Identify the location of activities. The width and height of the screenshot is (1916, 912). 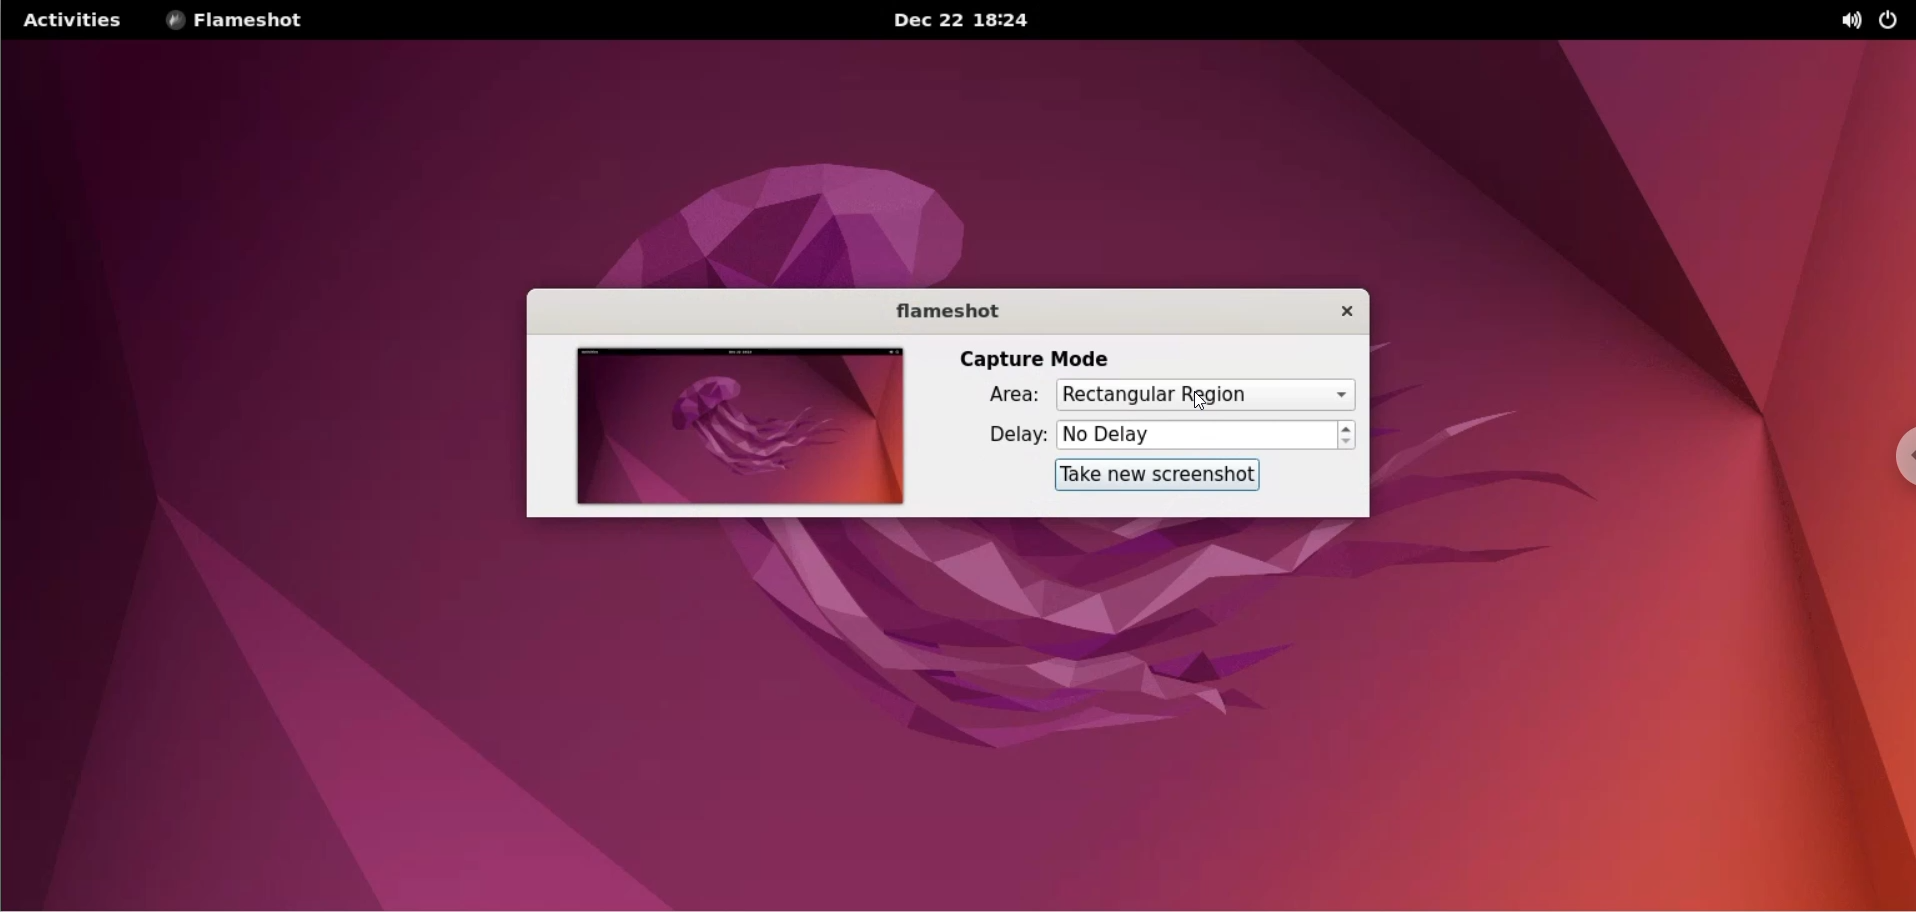
(76, 21).